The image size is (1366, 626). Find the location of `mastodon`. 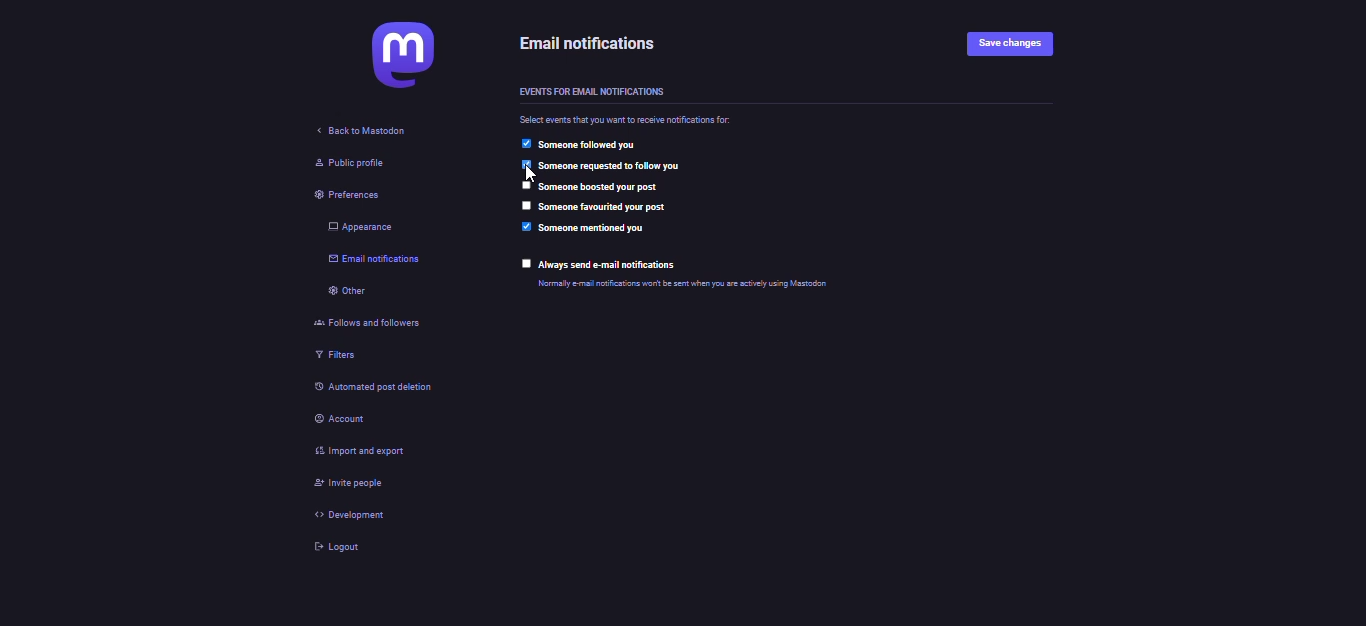

mastodon is located at coordinates (398, 55).